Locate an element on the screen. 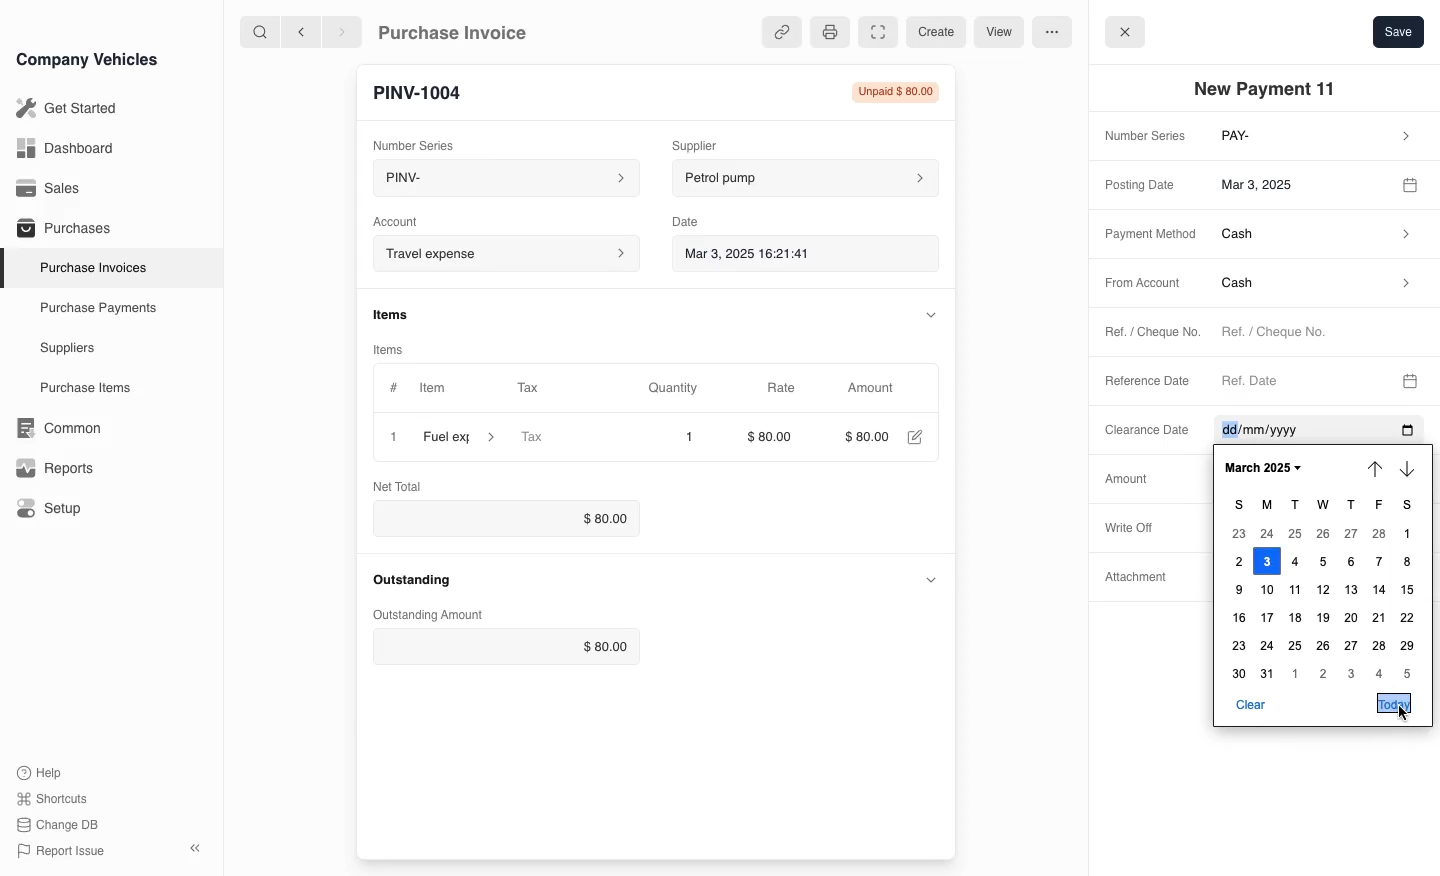 The height and width of the screenshot is (876, 1440). Reports is located at coordinates (55, 468).